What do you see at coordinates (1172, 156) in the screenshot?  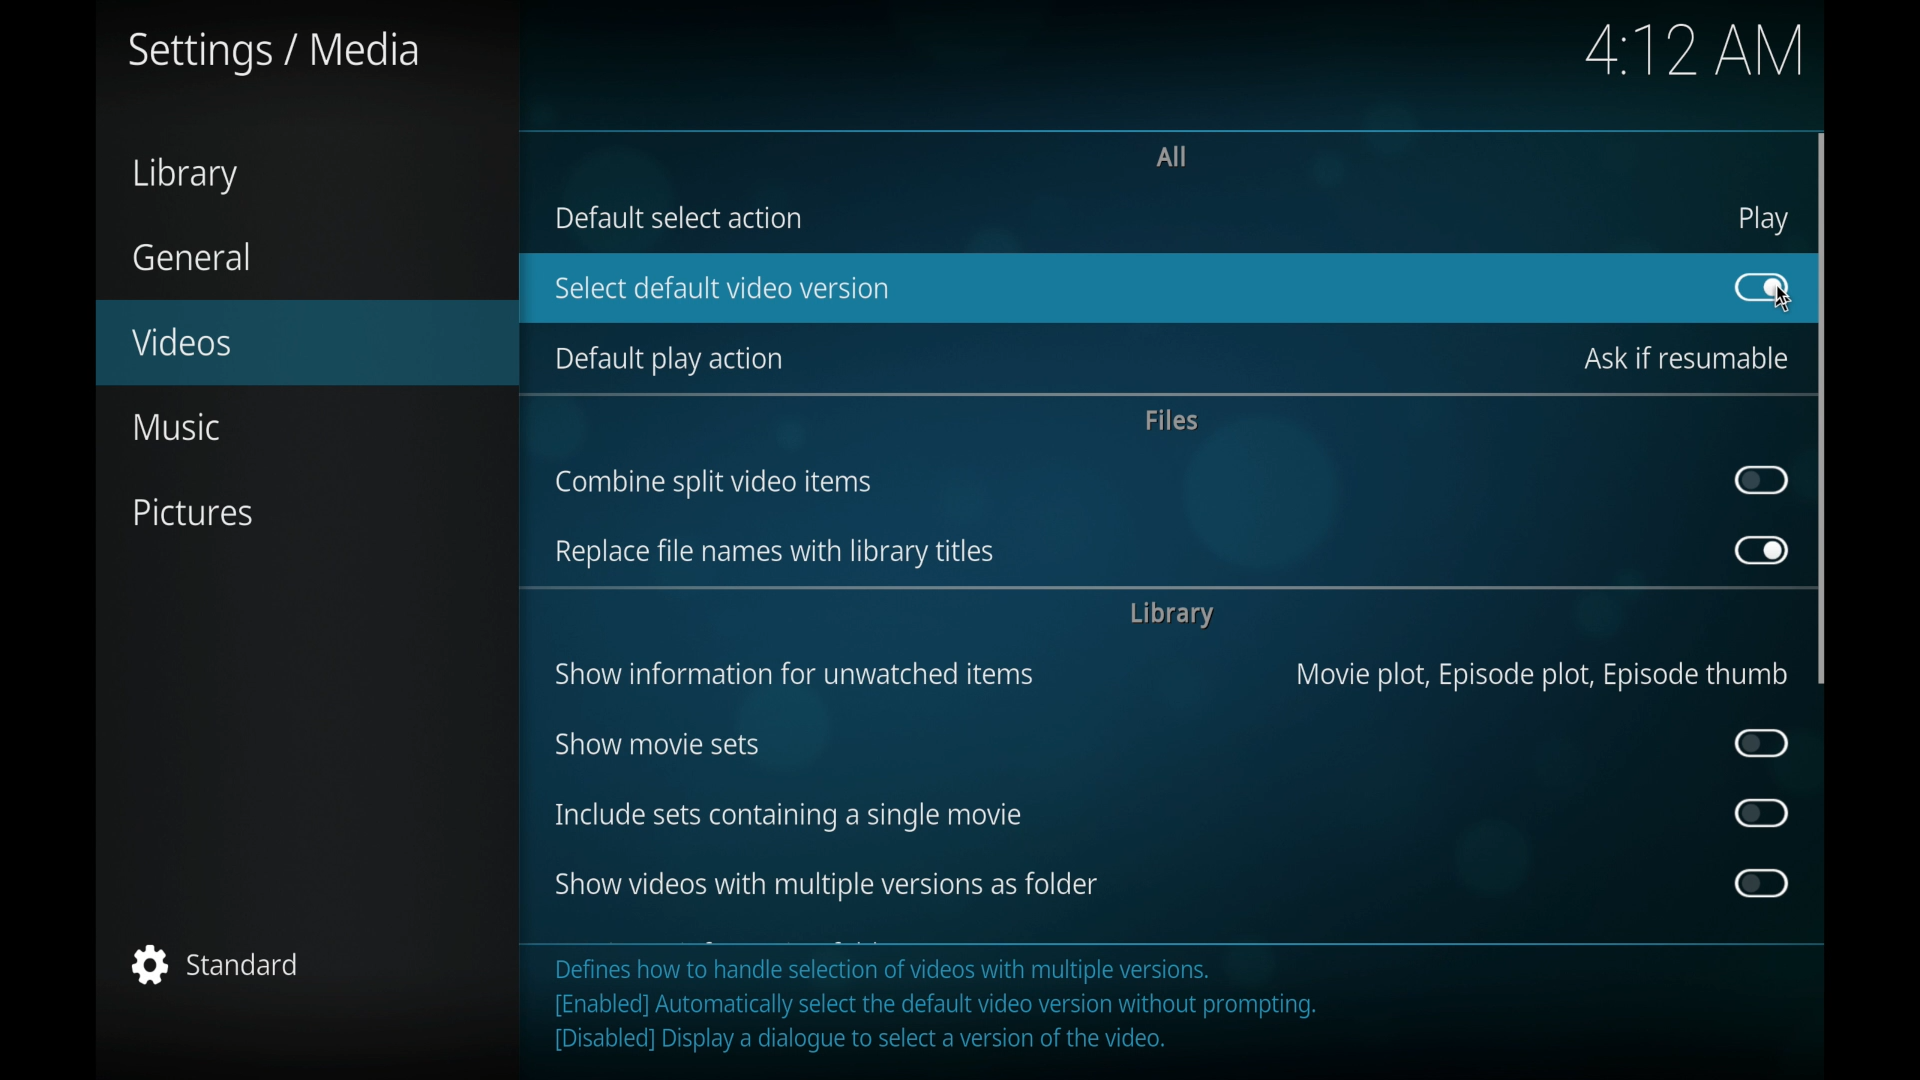 I see `all` at bounding box center [1172, 156].